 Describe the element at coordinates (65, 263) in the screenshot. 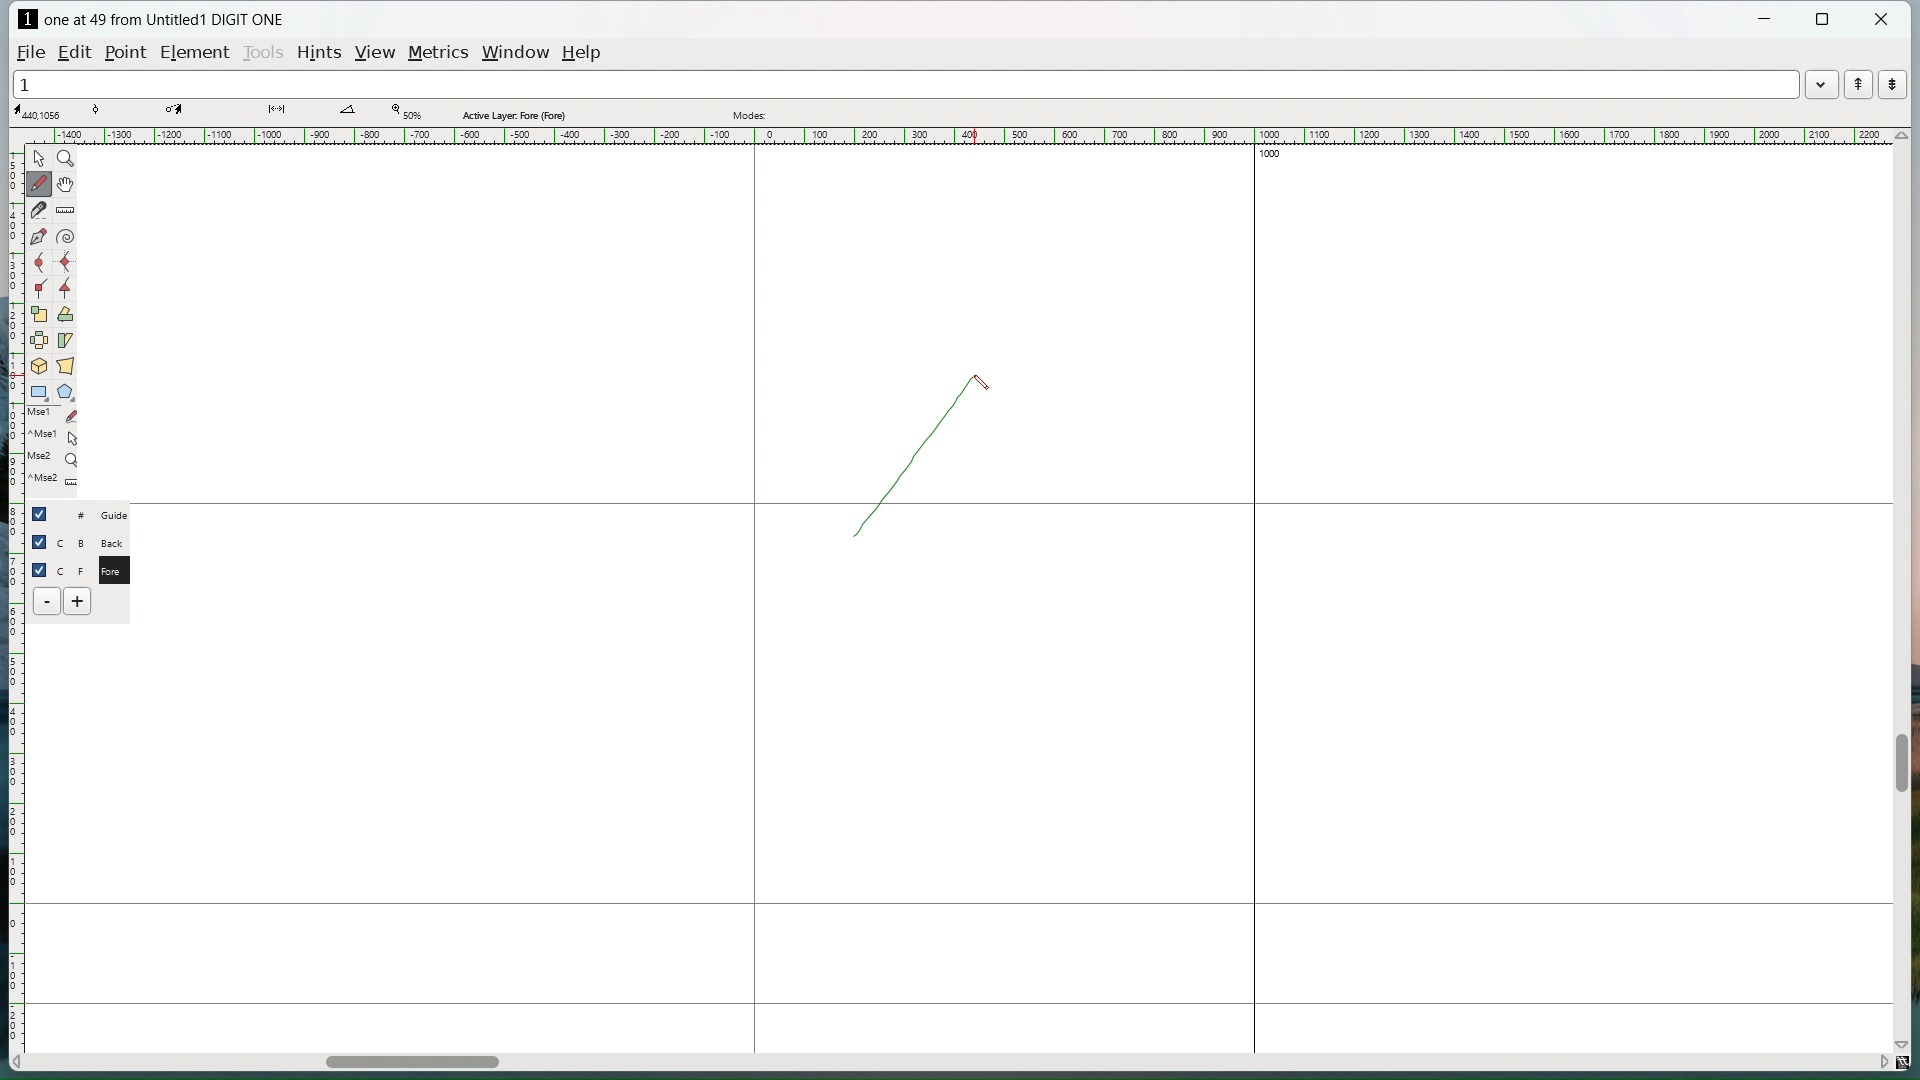

I see `add a curve point always either vertical or horizontal` at that location.